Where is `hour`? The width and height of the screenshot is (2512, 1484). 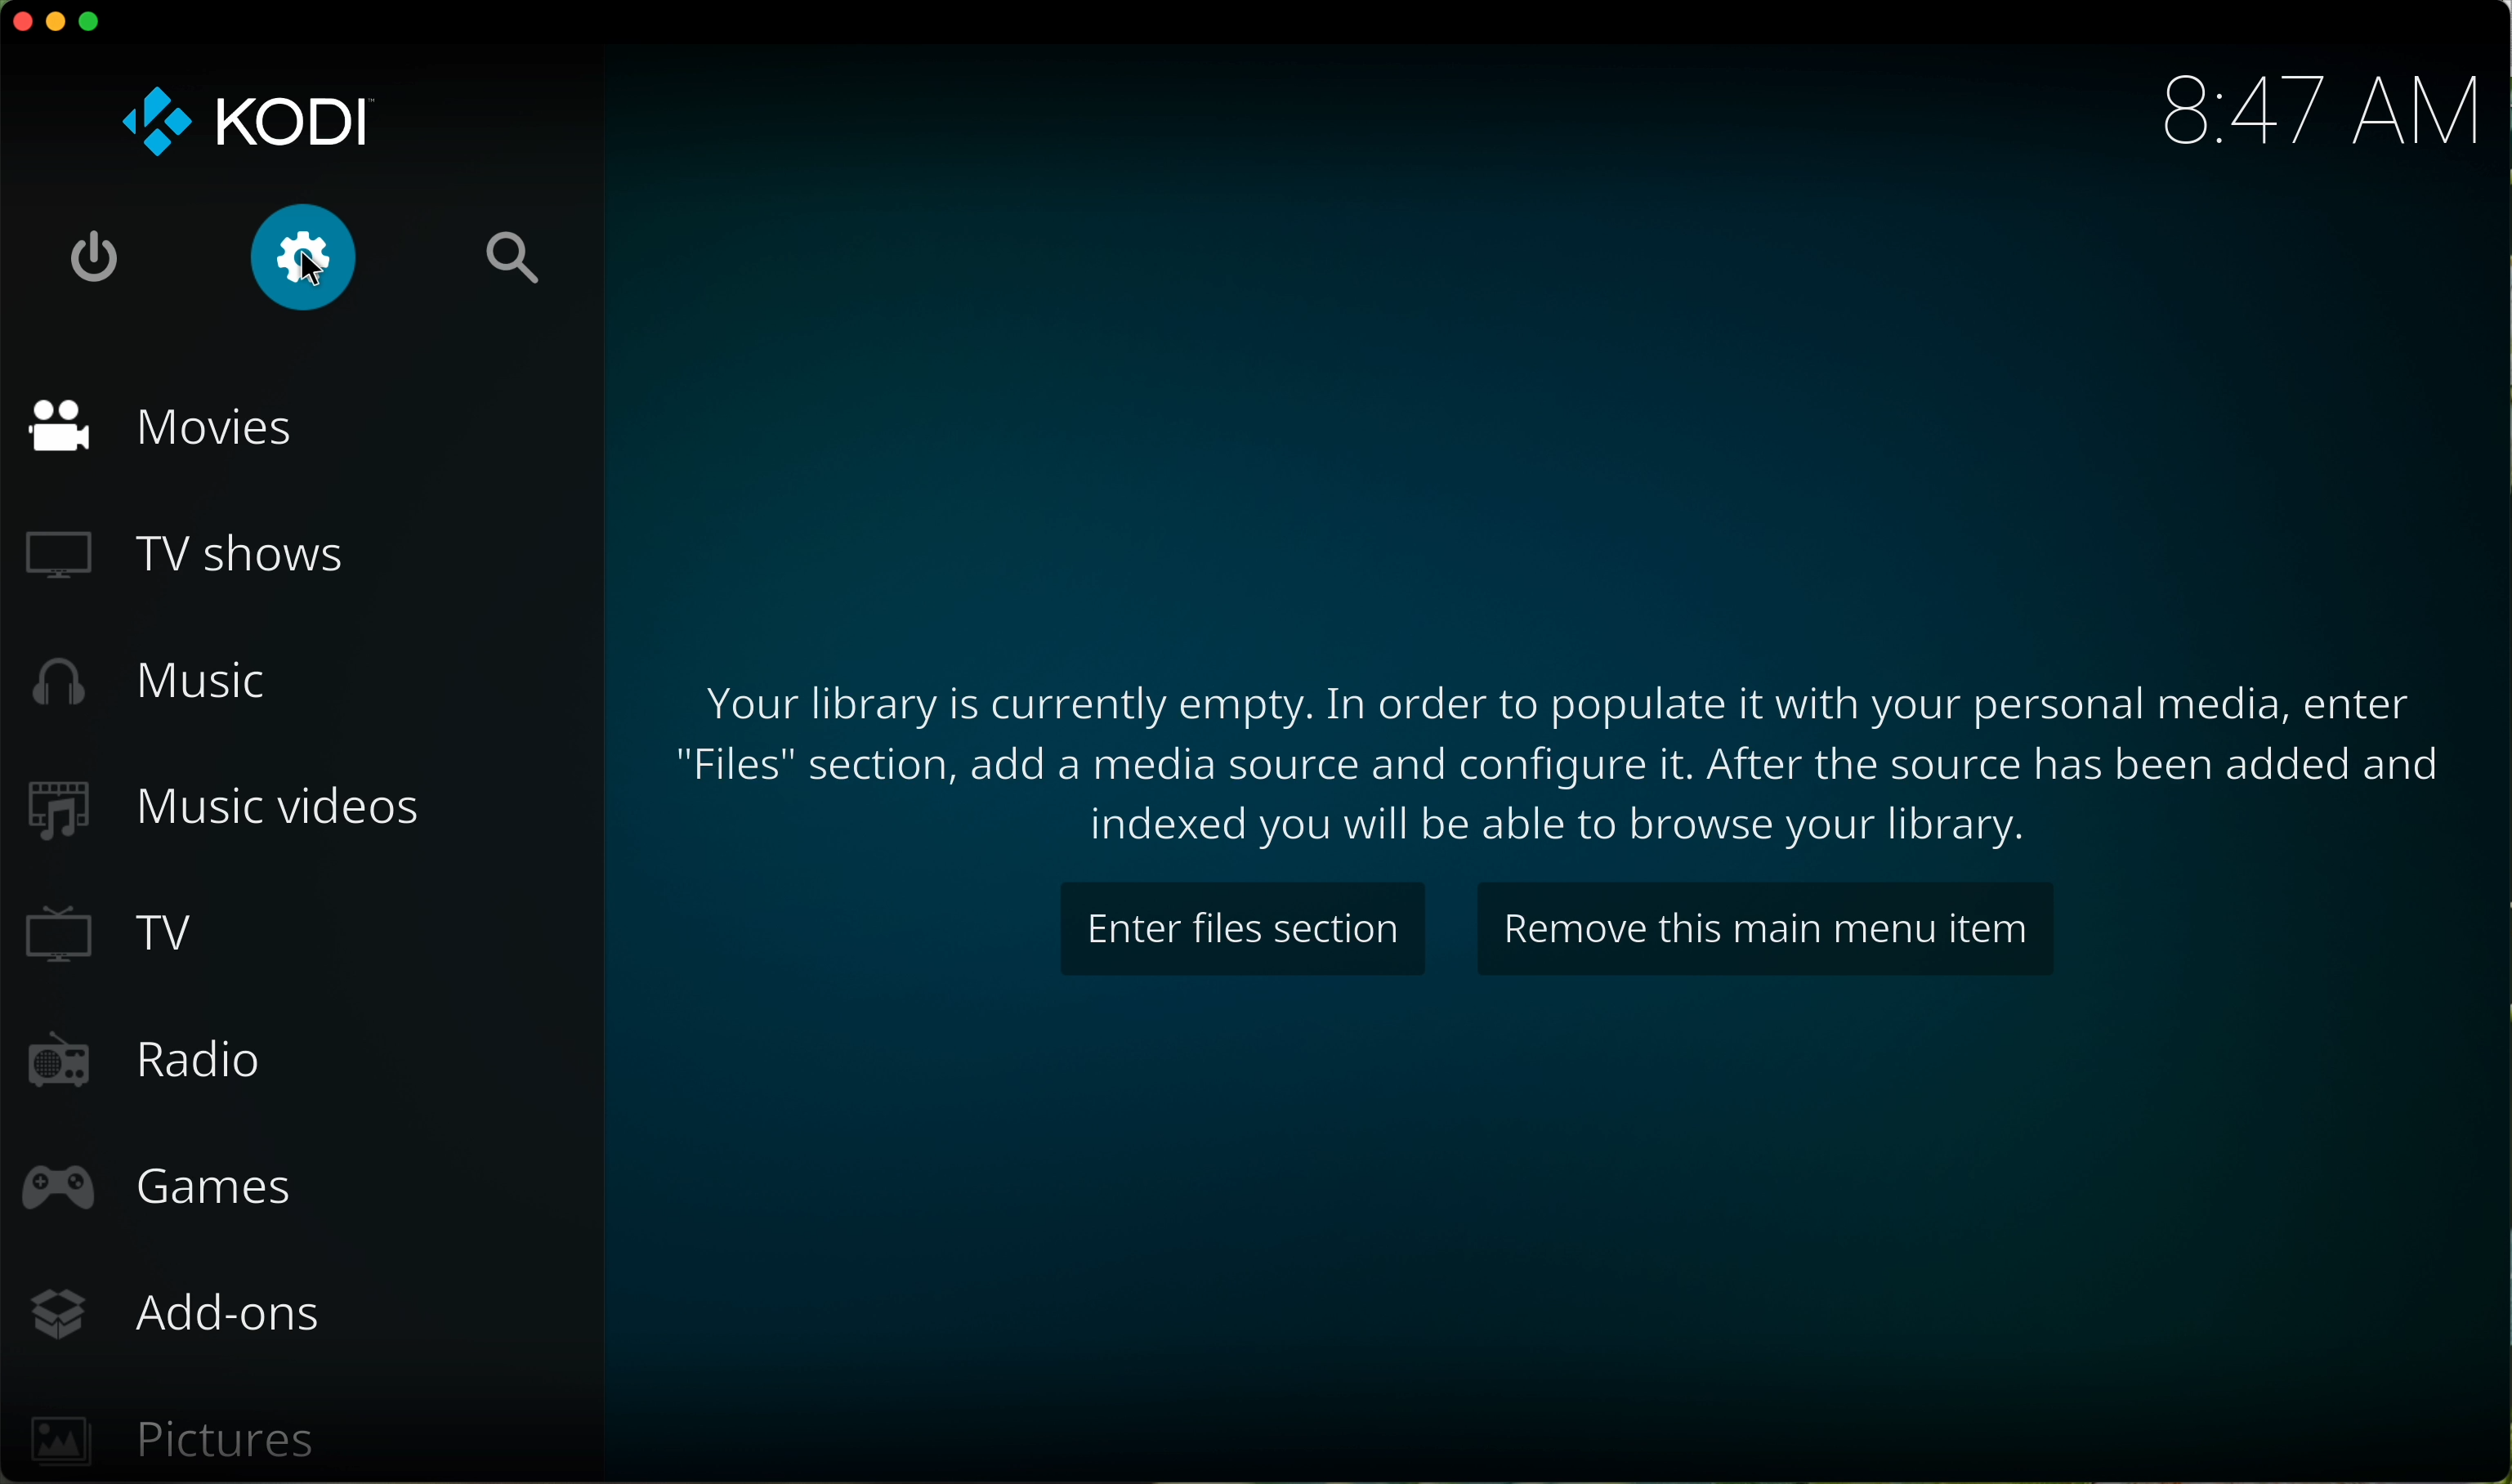 hour is located at coordinates (2316, 112).